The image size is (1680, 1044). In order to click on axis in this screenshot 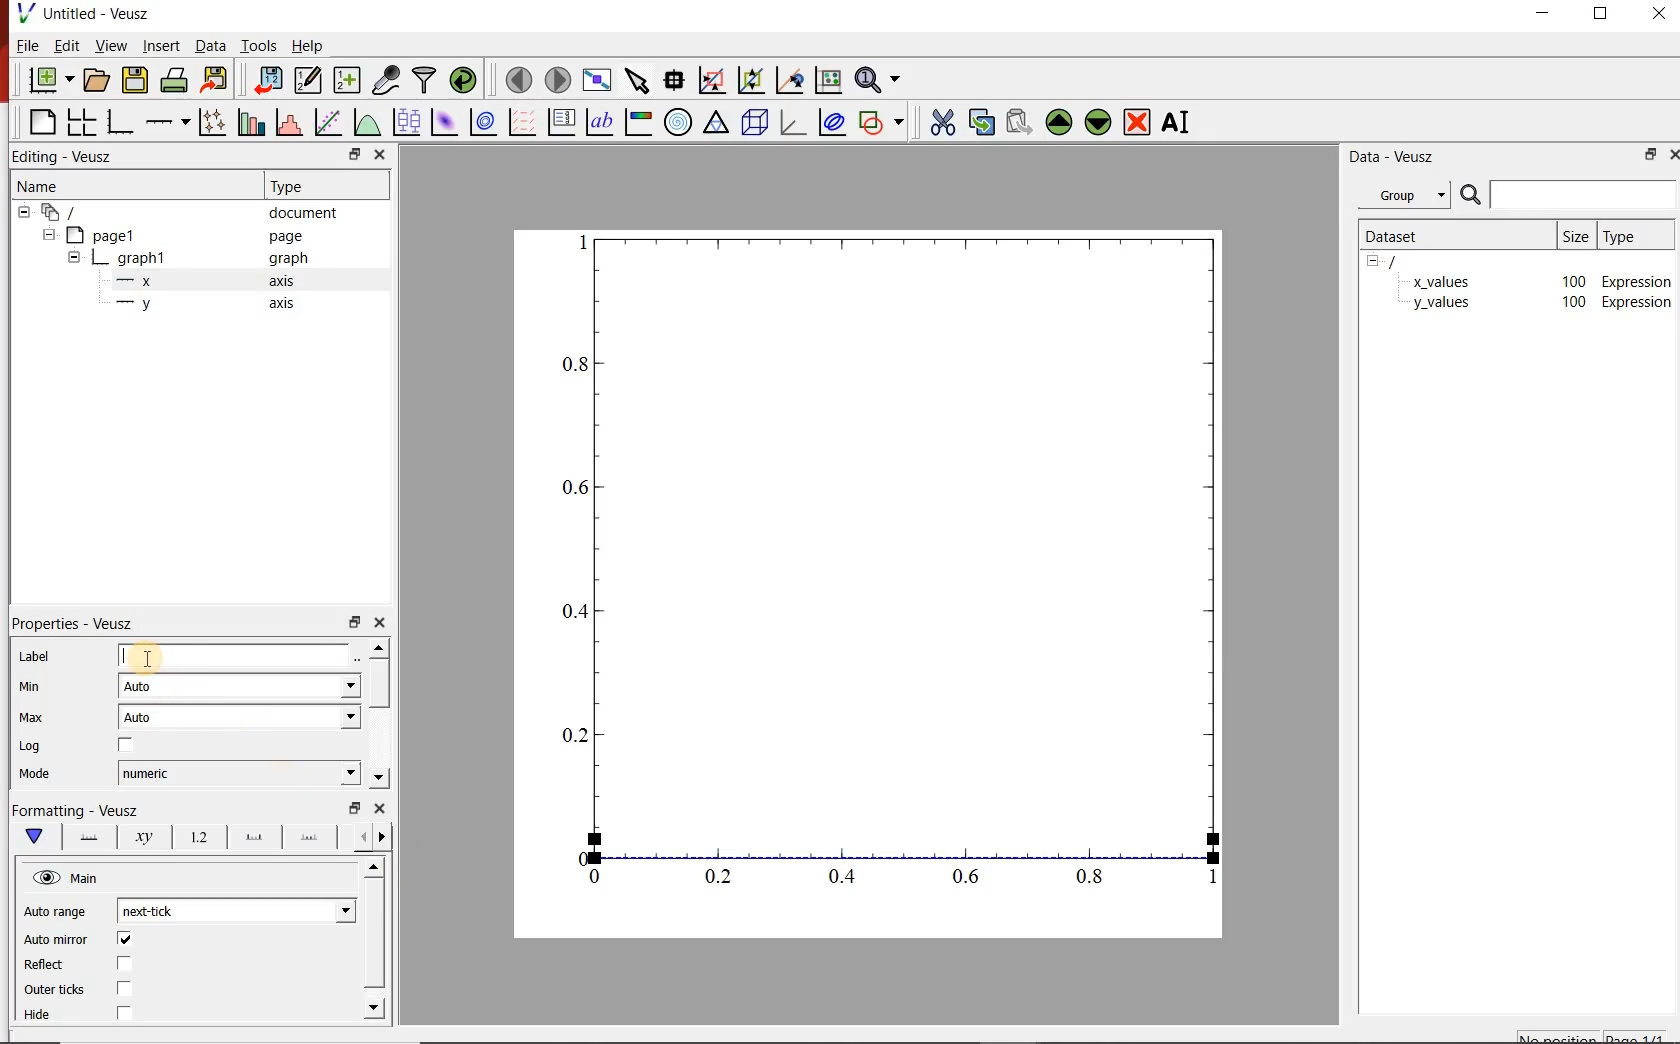, I will do `click(281, 304)`.